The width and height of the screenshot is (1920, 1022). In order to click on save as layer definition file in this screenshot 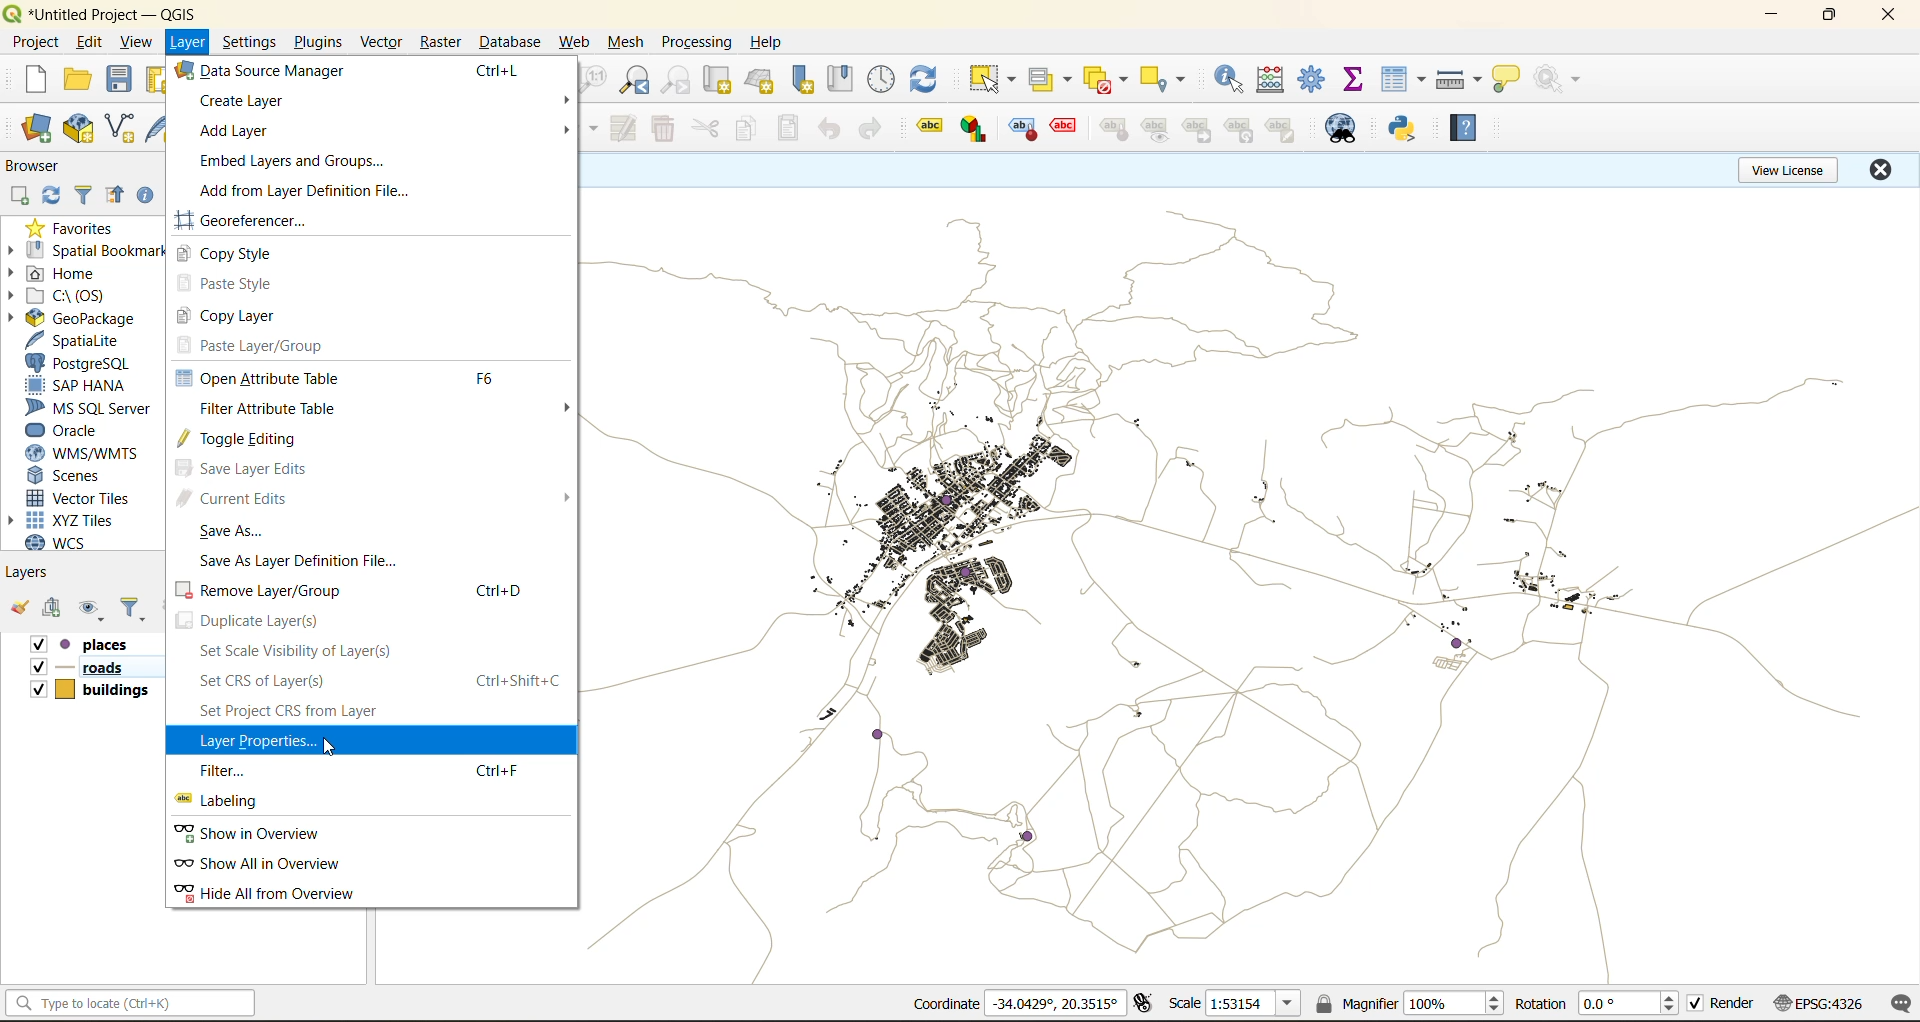, I will do `click(308, 561)`.